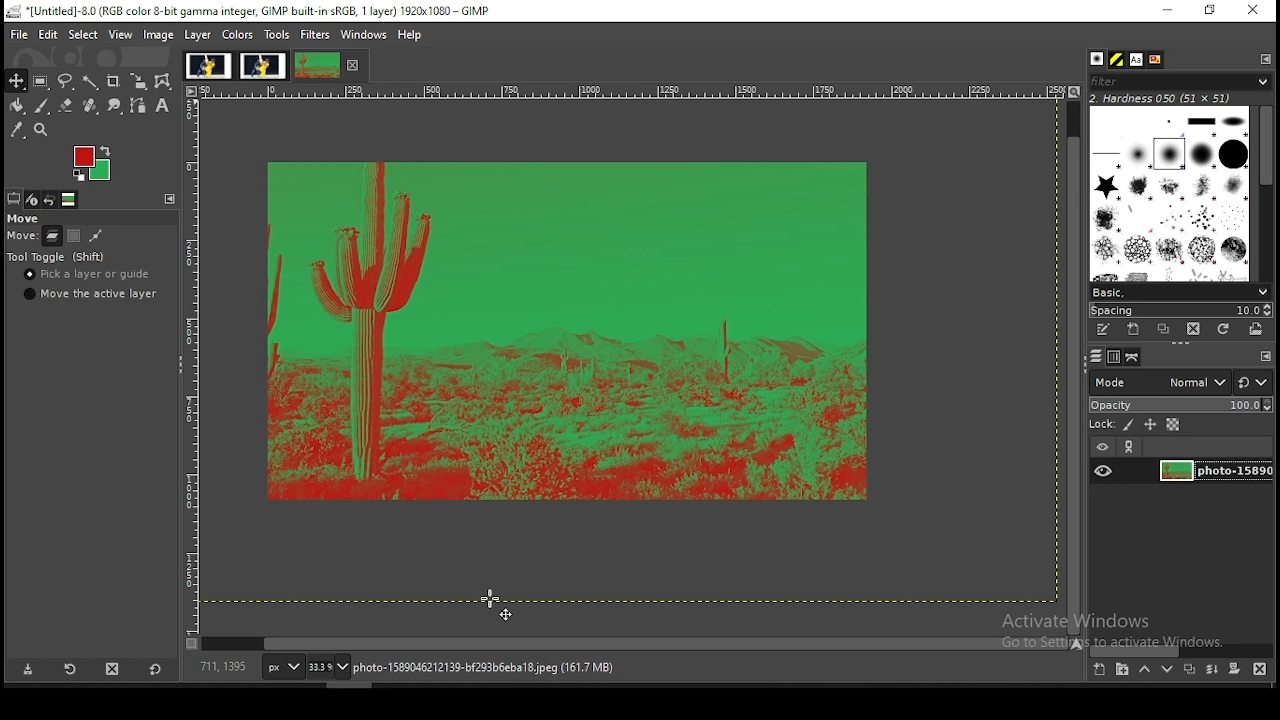  I want to click on lock alpha channel, so click(1174, 424).